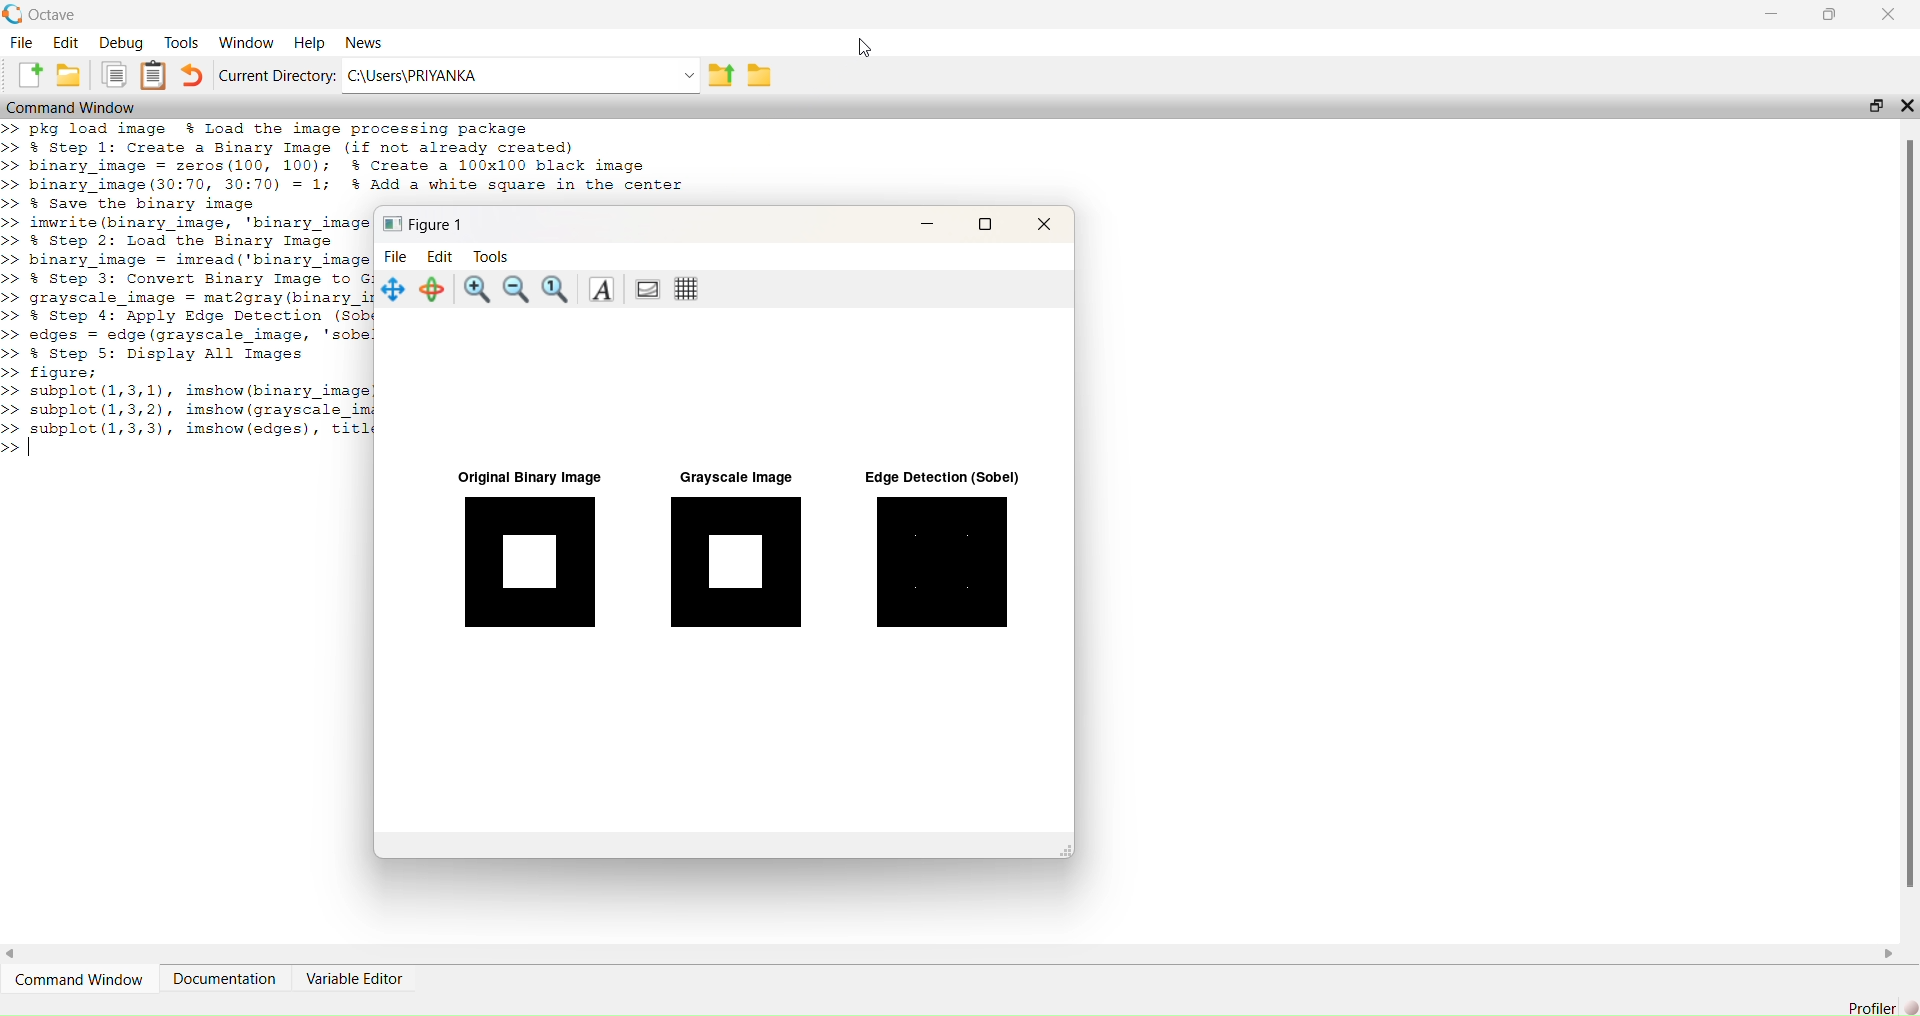 The height and width of the screenshot is (1016, 1920). I want to click on folder, so click(760, 74).